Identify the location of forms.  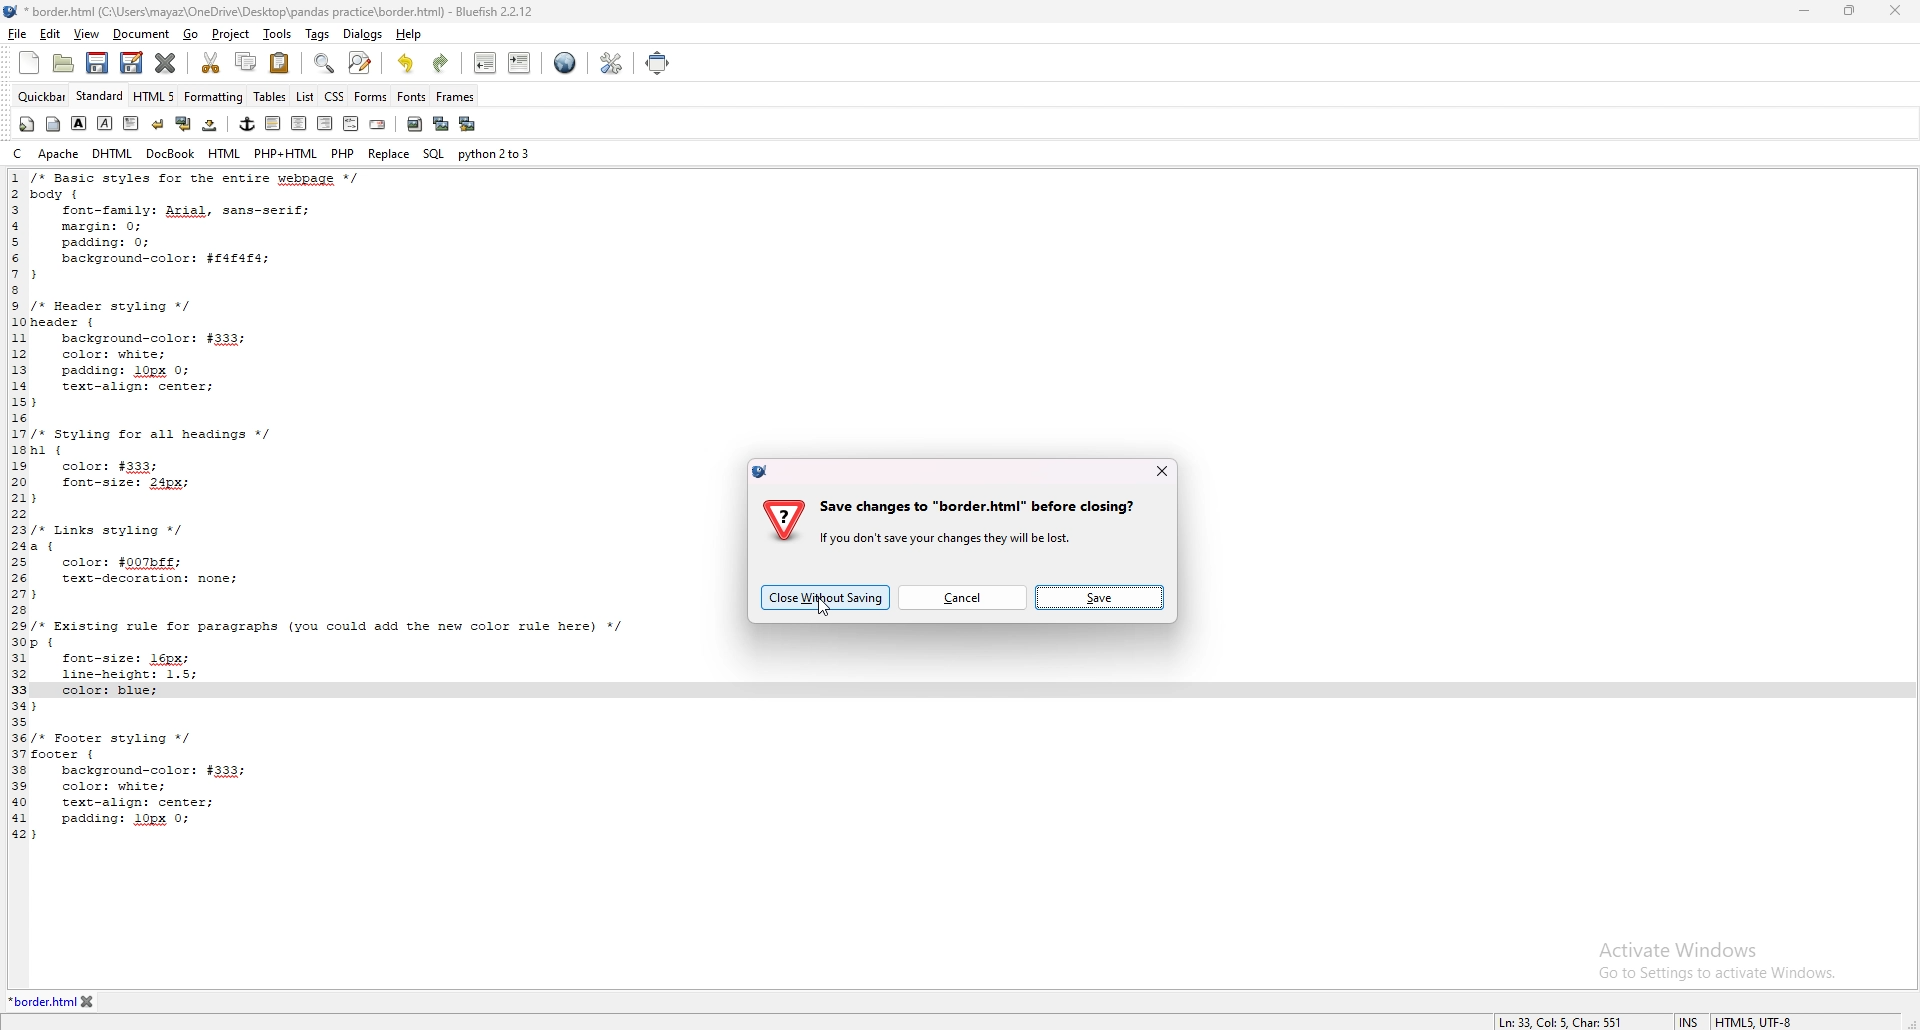
(371, 97).